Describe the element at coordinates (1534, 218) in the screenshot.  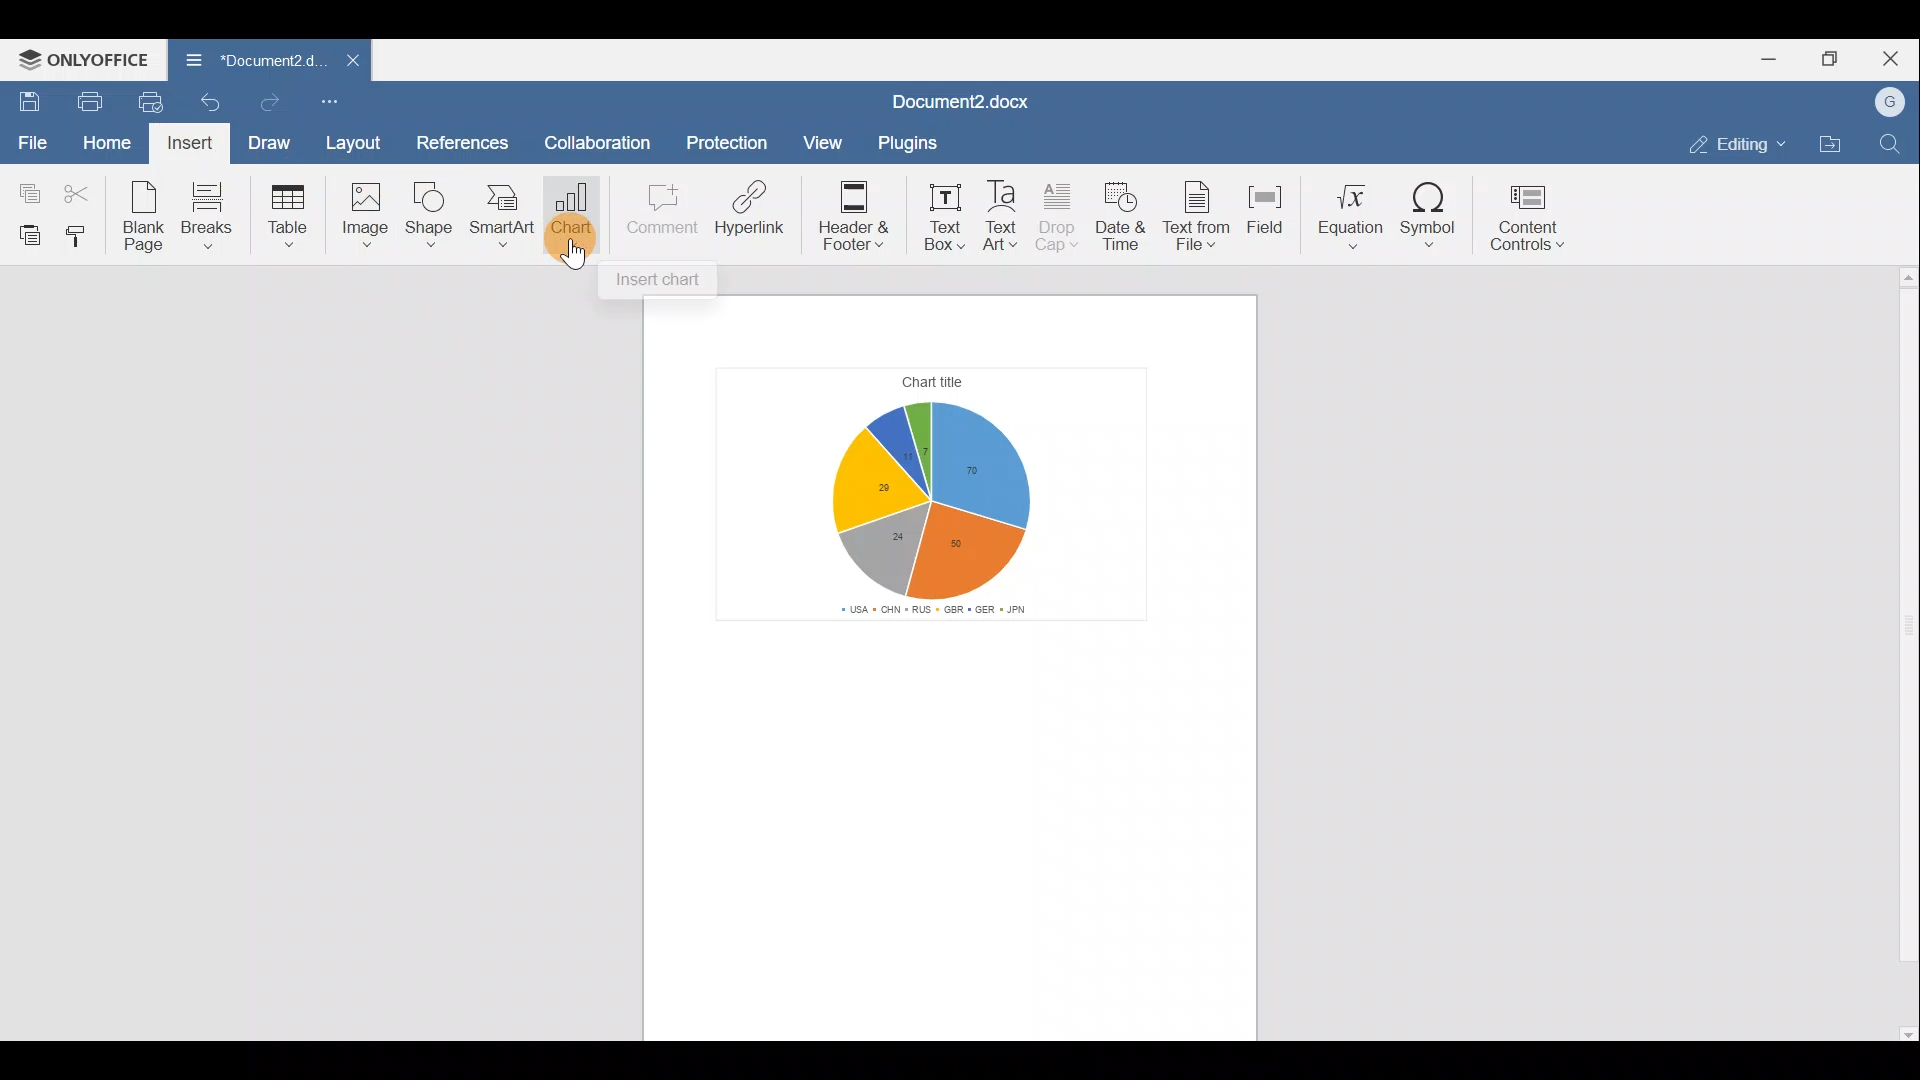
I see `Content controls` at that location.